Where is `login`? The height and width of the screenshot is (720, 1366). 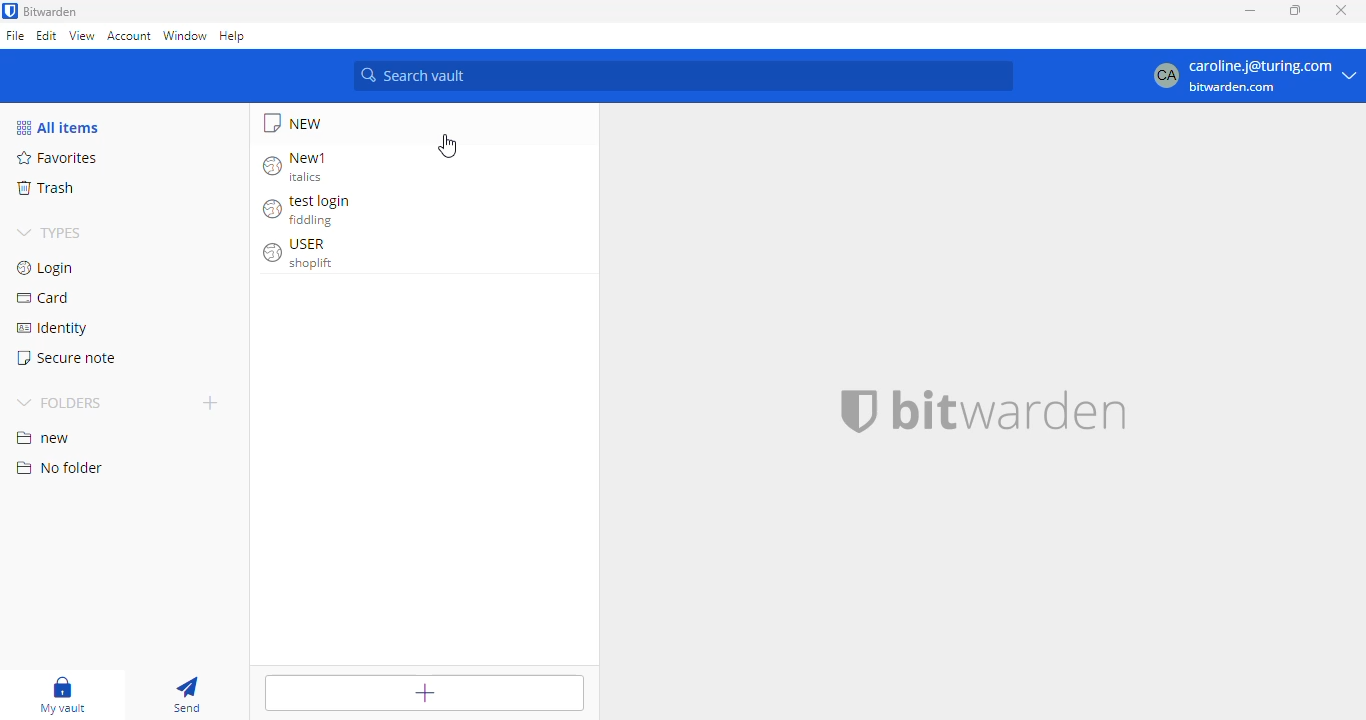
login is located at coordinates (47, 269).